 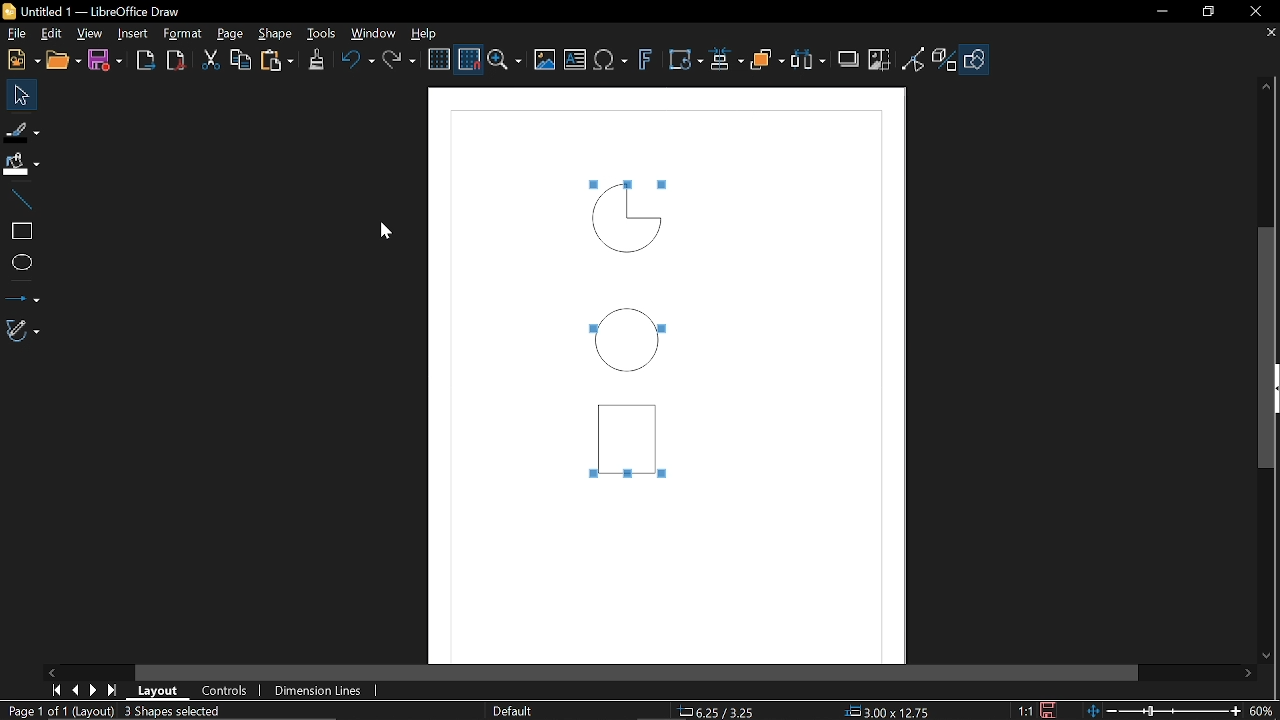 What do you see at coordinates (146, 60) in the screenshot?
I see `Export` at bounding box center [146, 60].